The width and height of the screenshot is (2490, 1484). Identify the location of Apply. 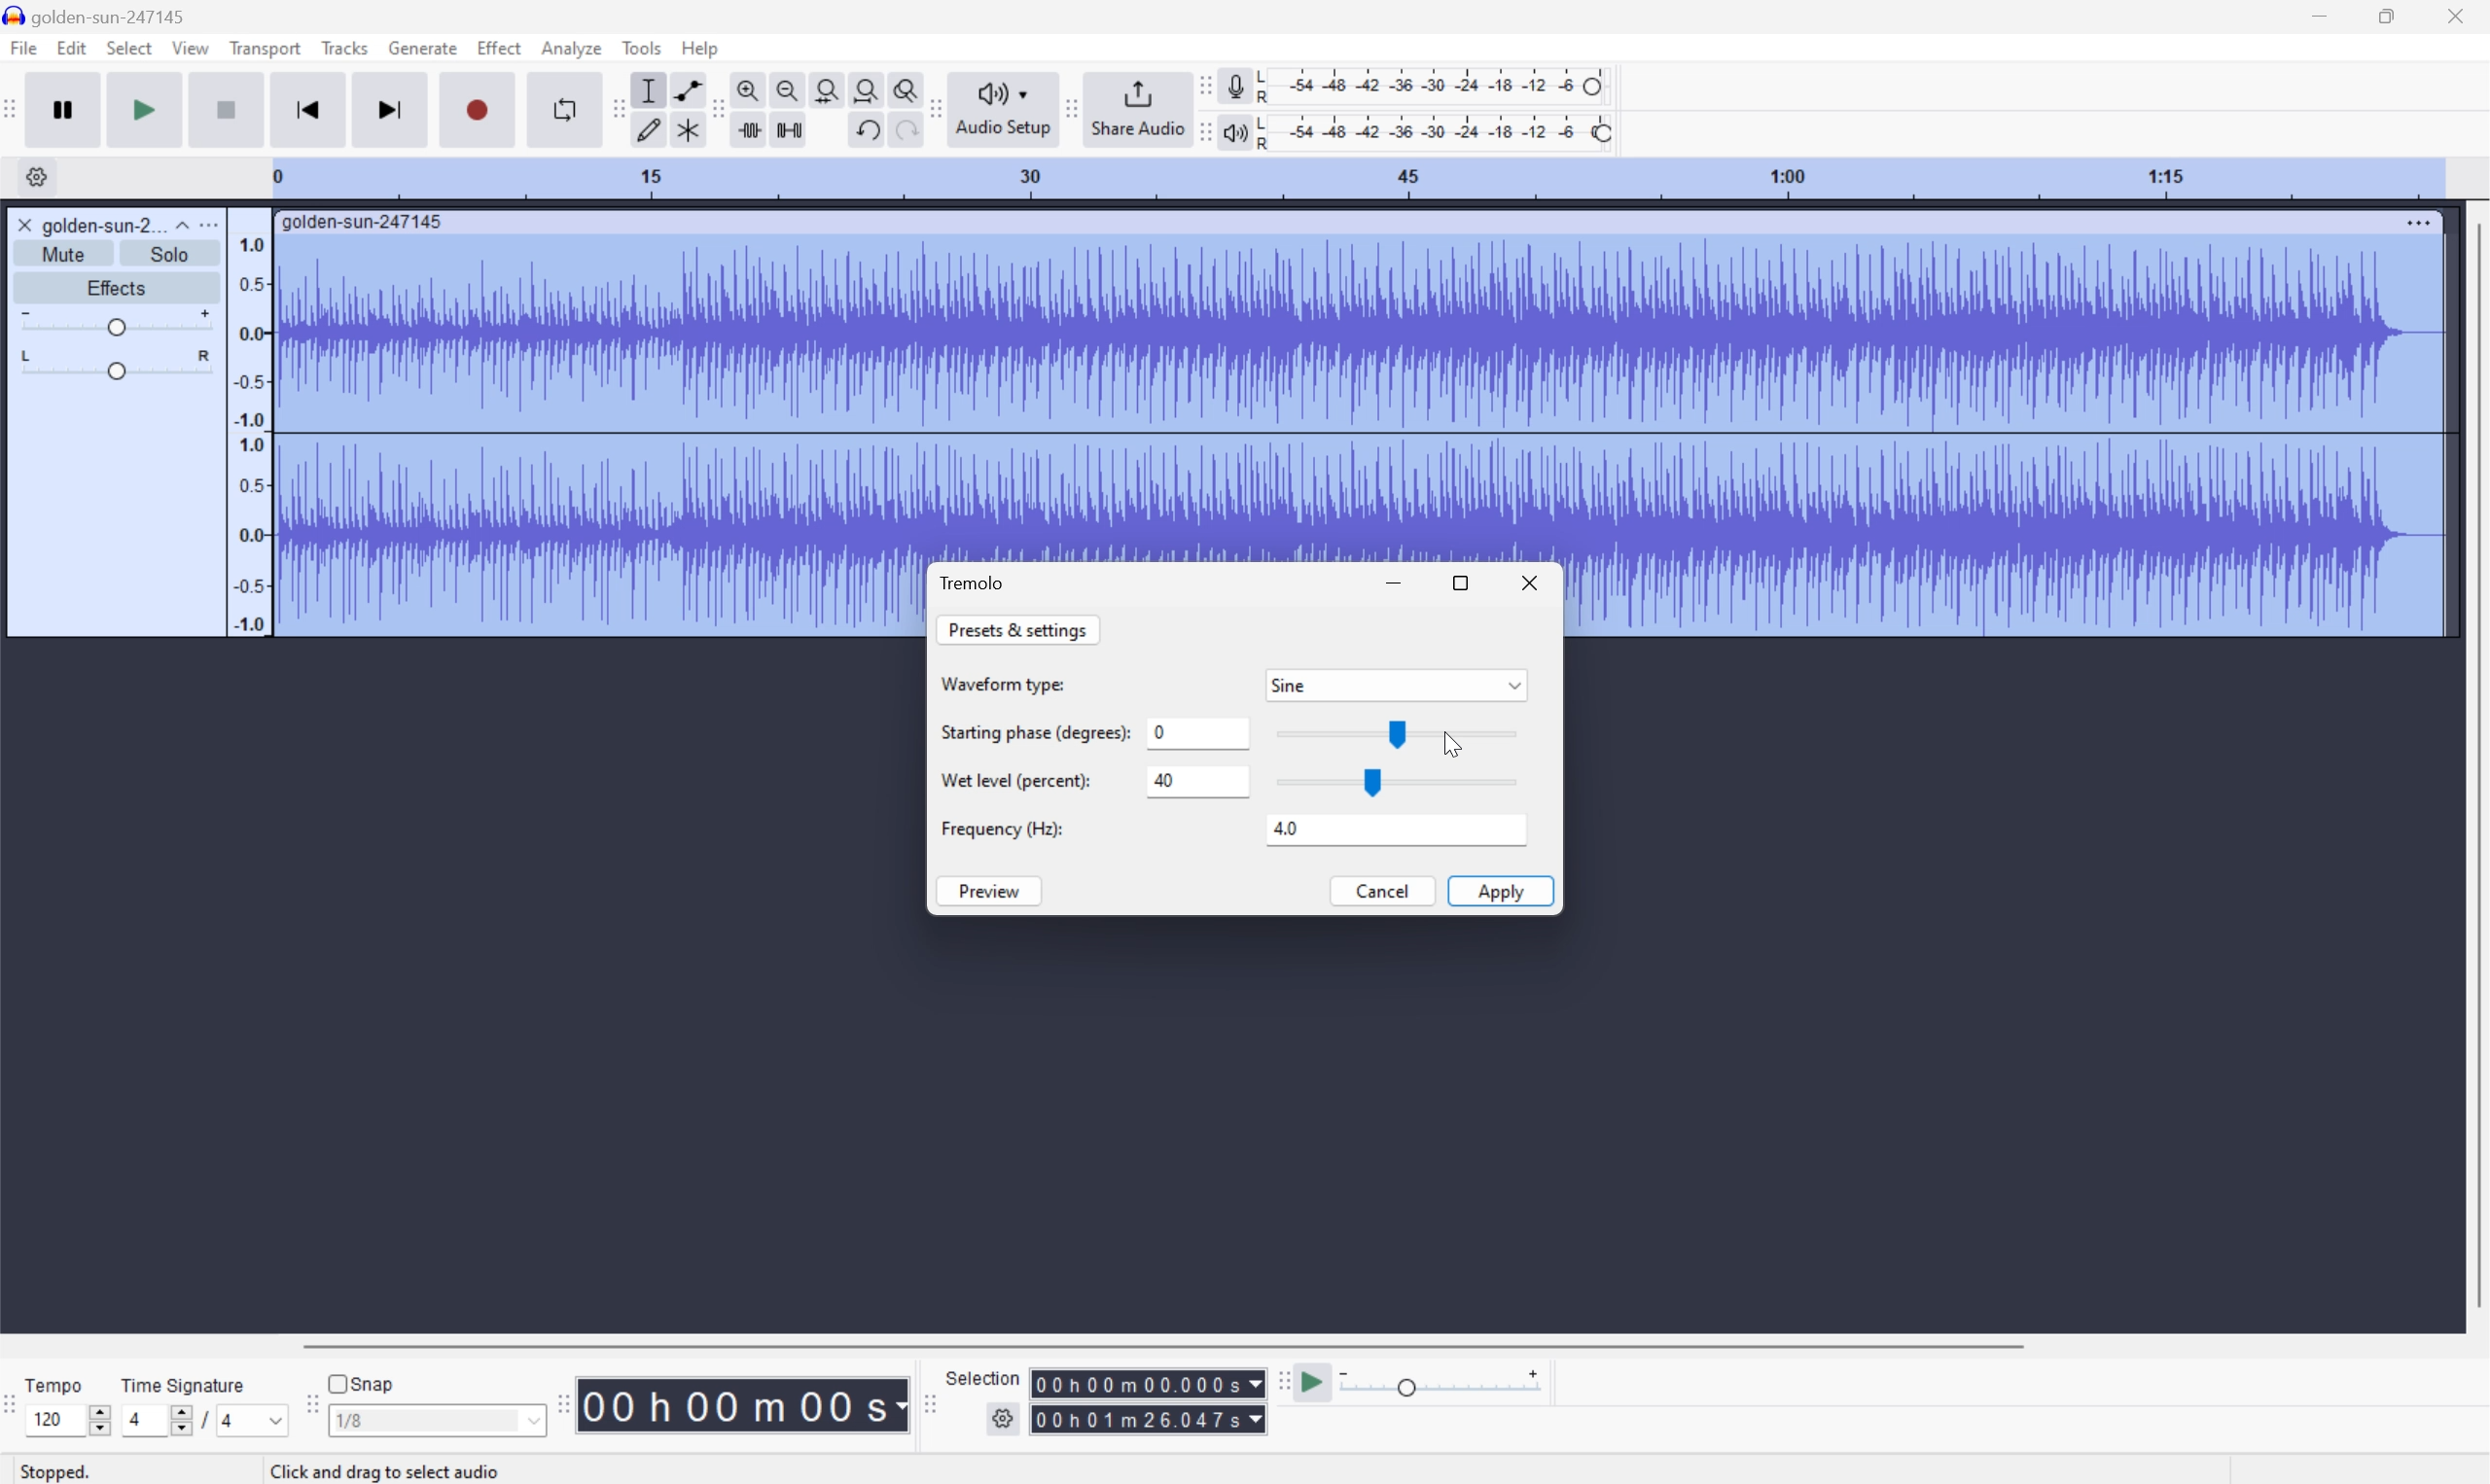
(1500, 893).